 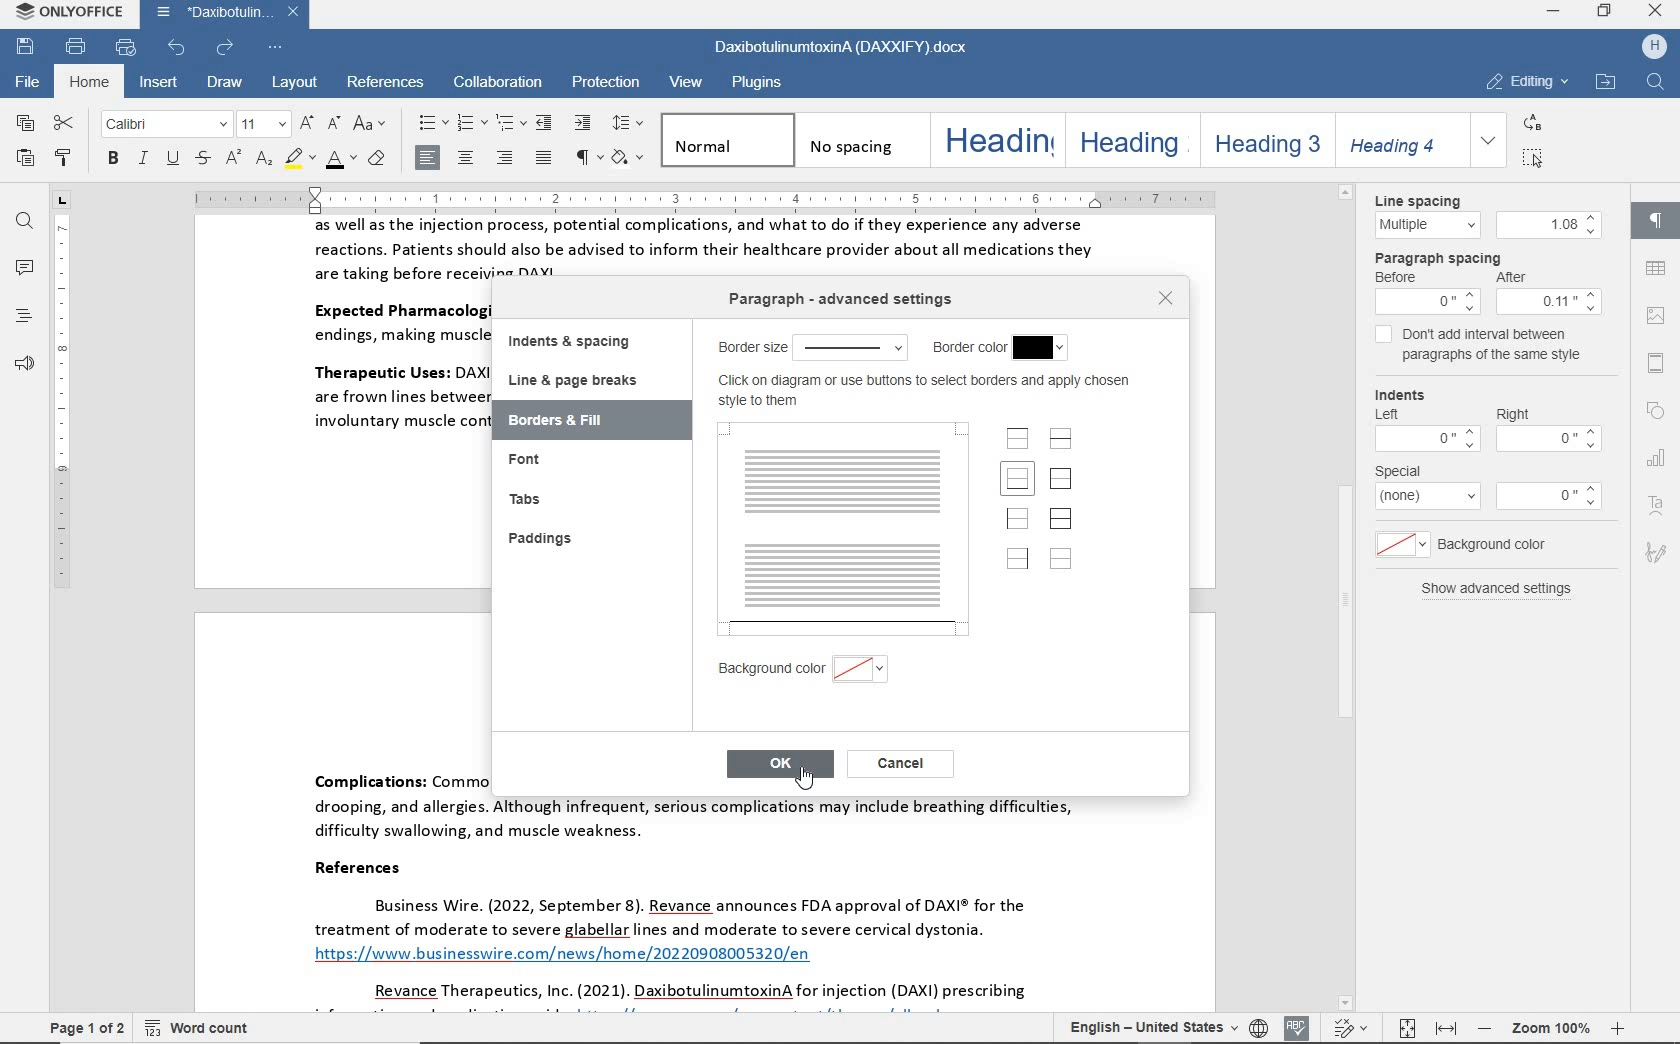 What do you see at coordinates (838, 49) in the screenshot?
I see `document name` at bounding box center [838, 49].